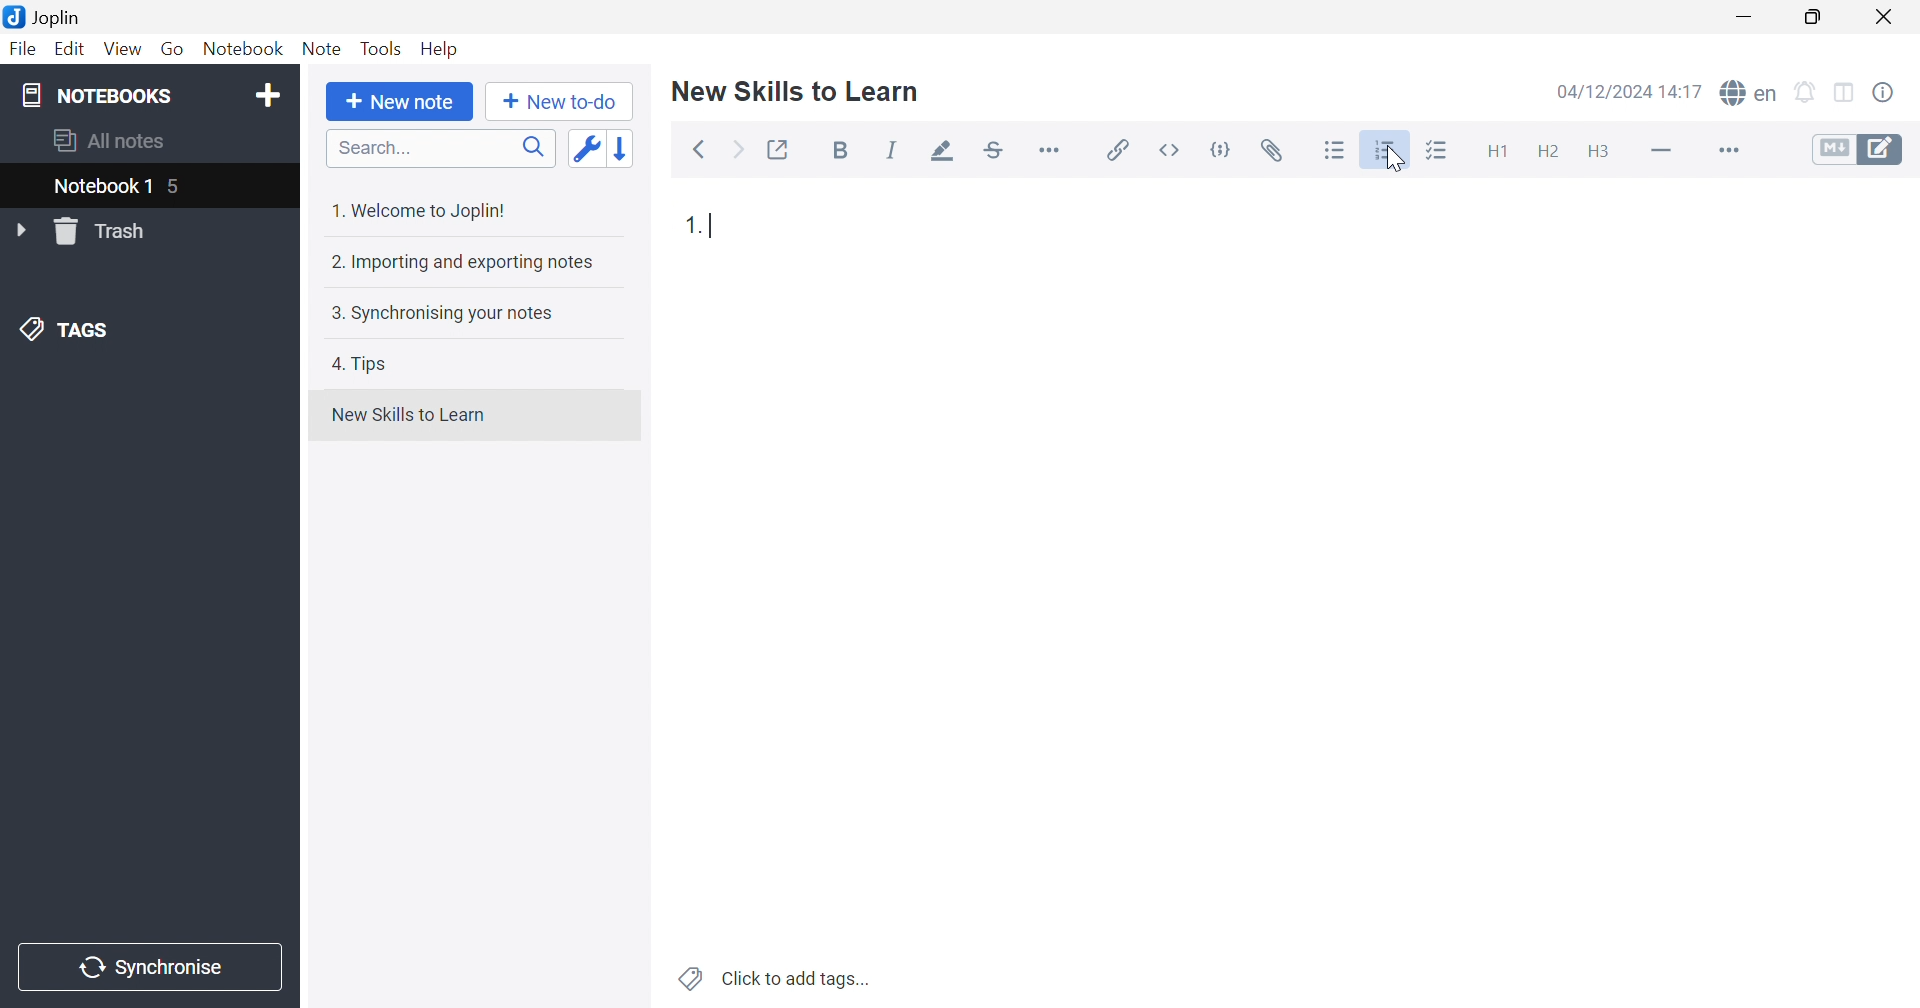  I want to click on Toggl external editing, so click(780, 150).